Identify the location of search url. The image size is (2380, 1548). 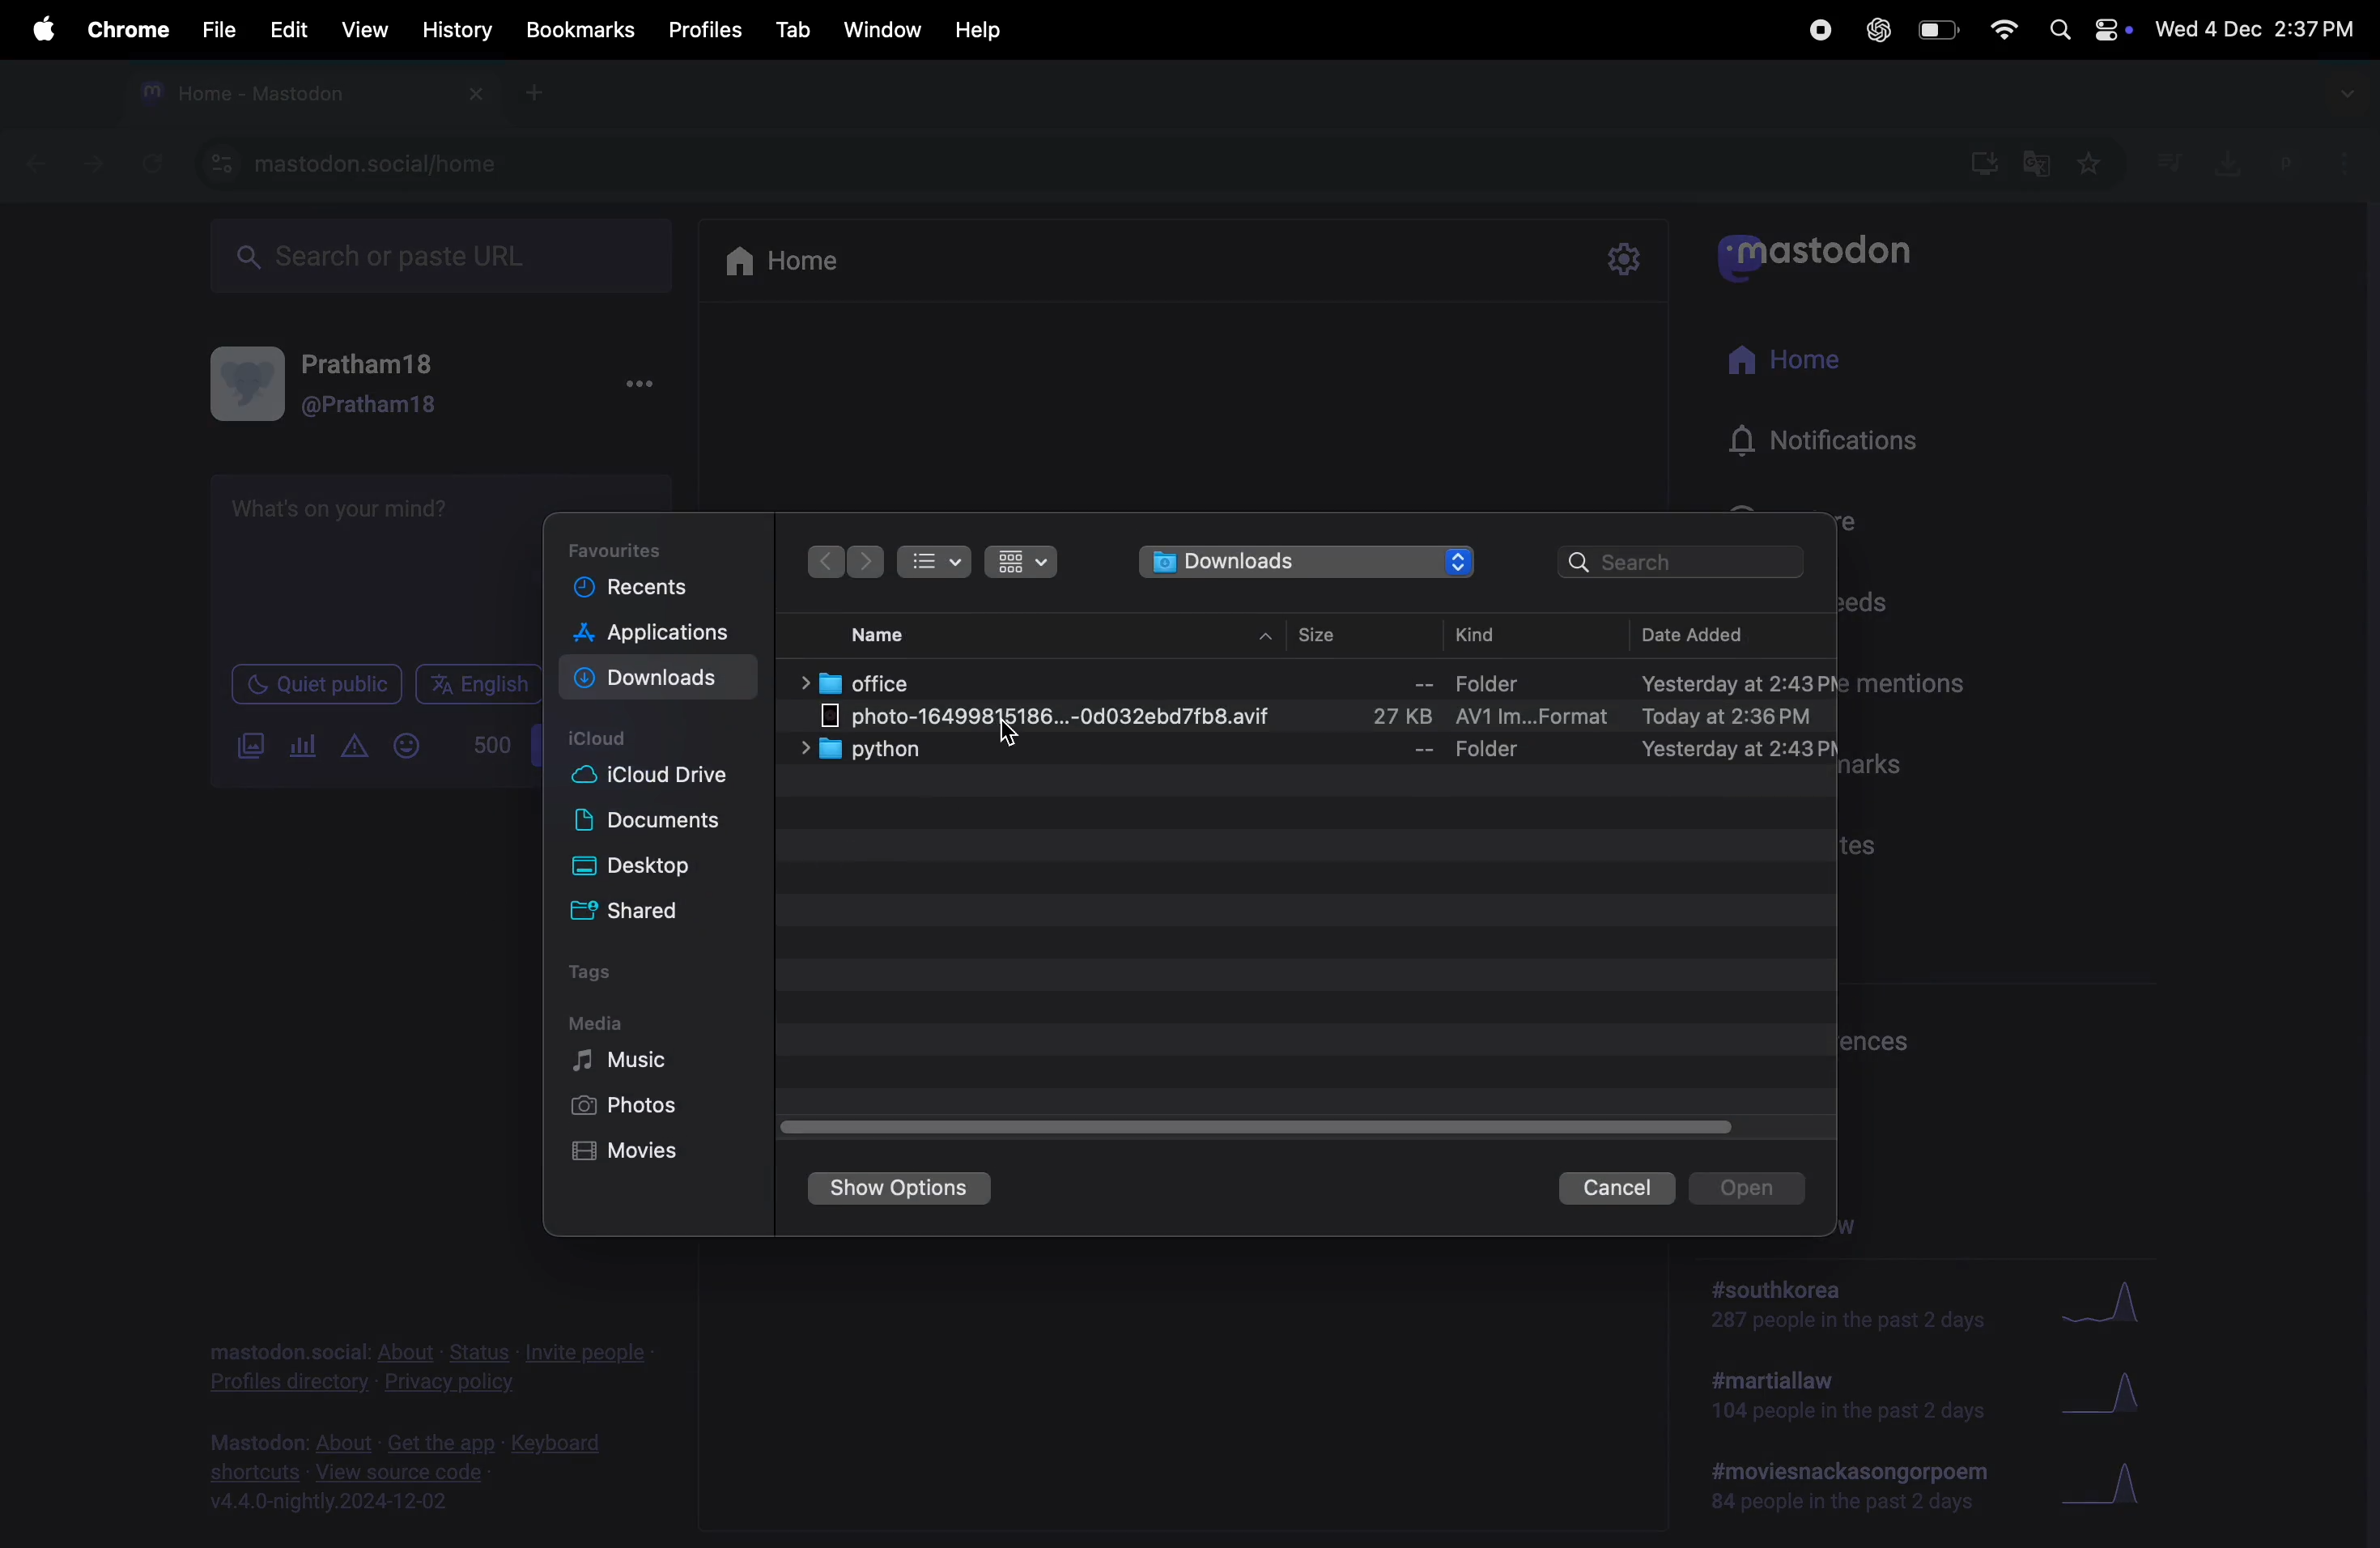
(444, 252).